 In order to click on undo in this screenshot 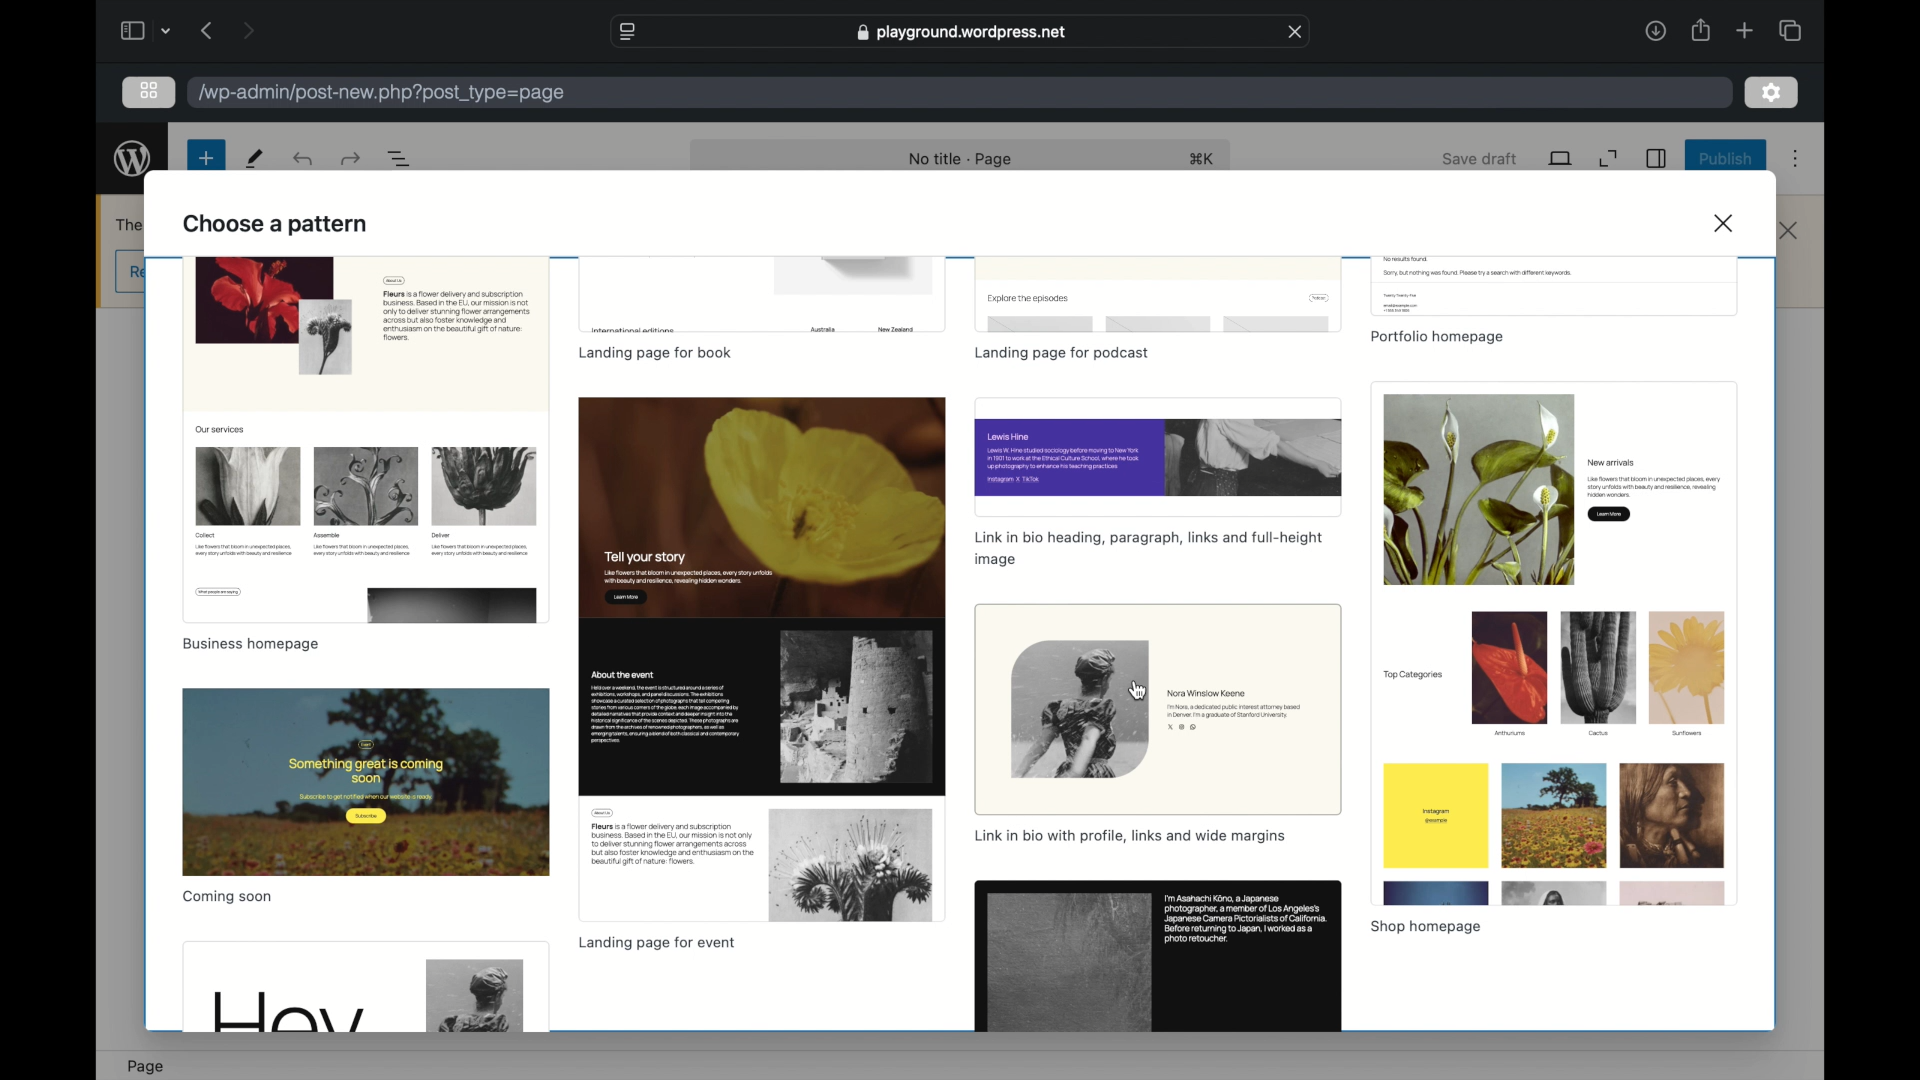, I will do `click(353, 158)`.